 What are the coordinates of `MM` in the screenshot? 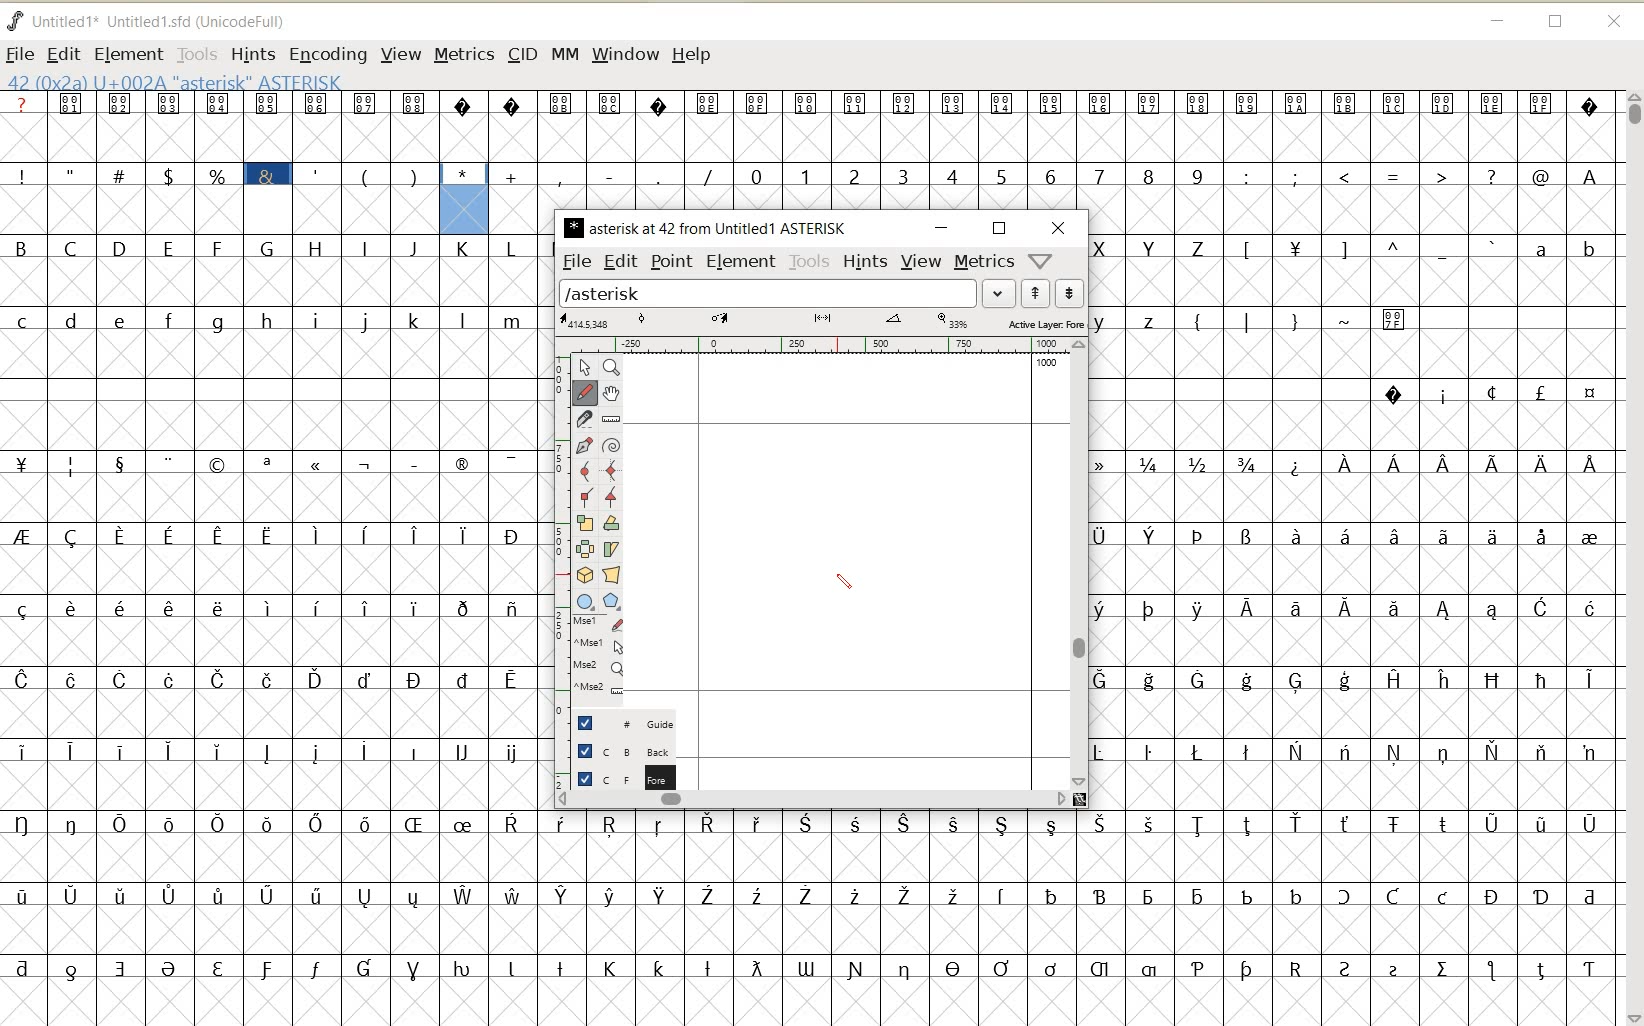 It's located at (564, 56).